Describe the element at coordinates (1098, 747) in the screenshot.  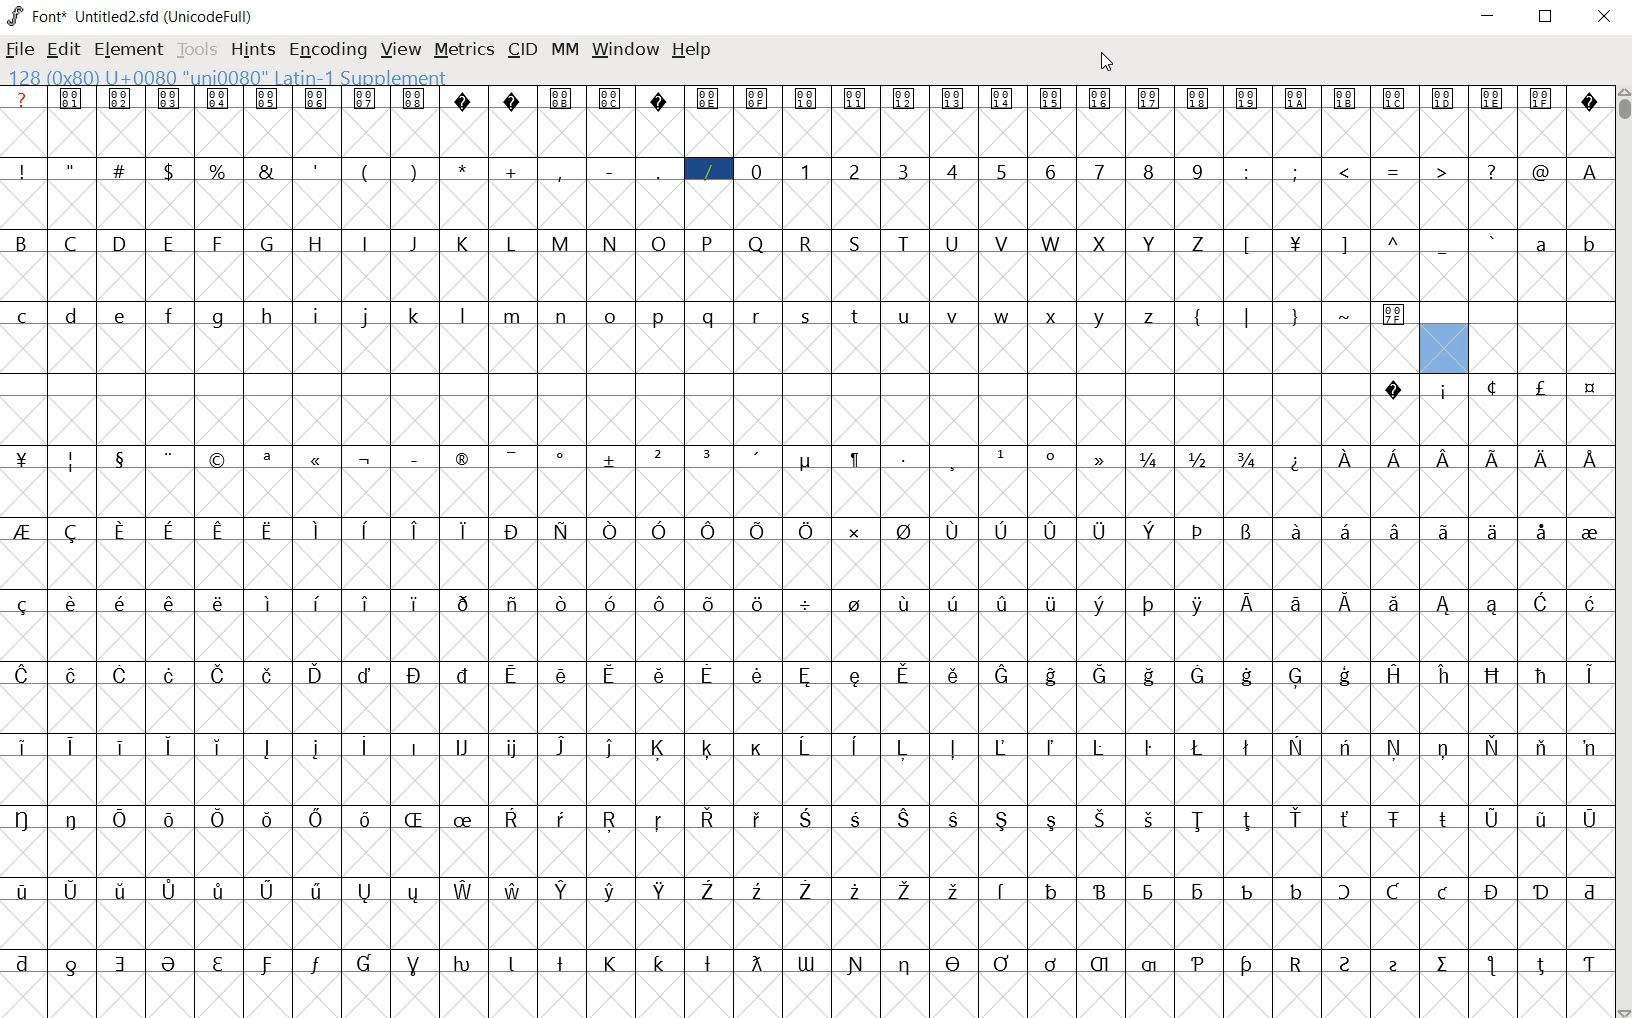
I see `glyph` at that location.